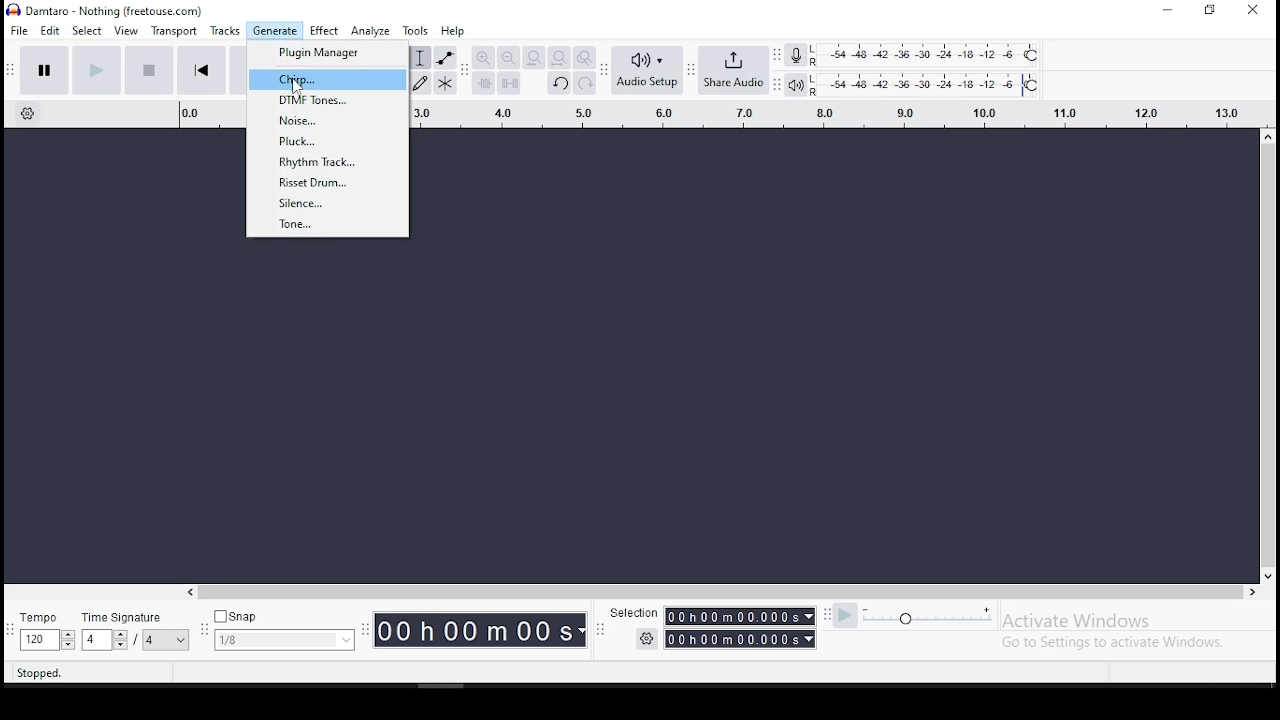 The image size is (1280, 720). I want to click on multi tool, so click(445, 83).